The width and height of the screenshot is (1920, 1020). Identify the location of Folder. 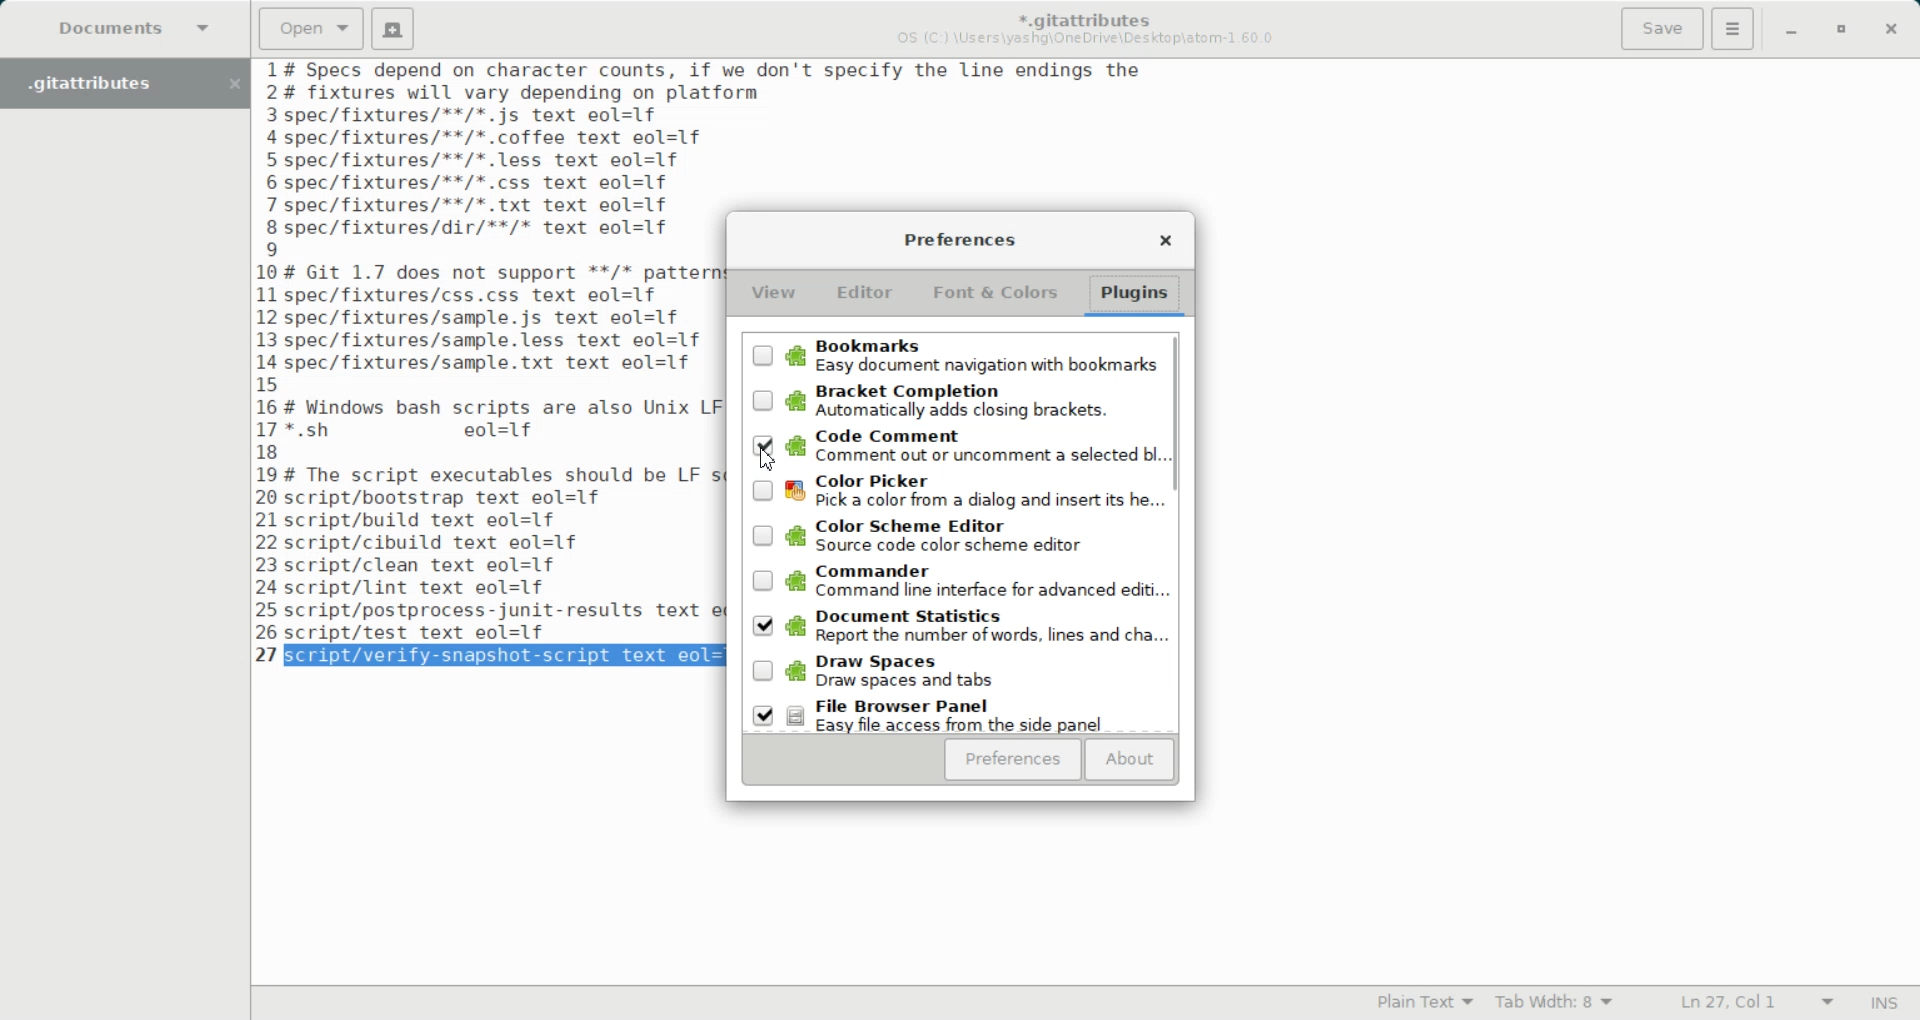
(104, 83).